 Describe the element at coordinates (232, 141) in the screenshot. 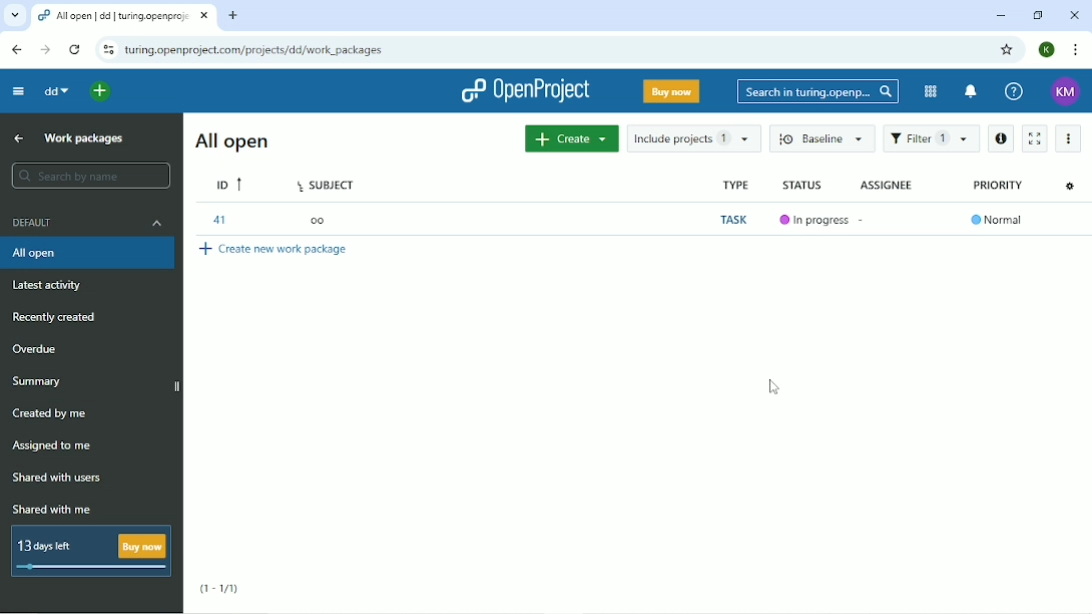

I see `All open` at that location.